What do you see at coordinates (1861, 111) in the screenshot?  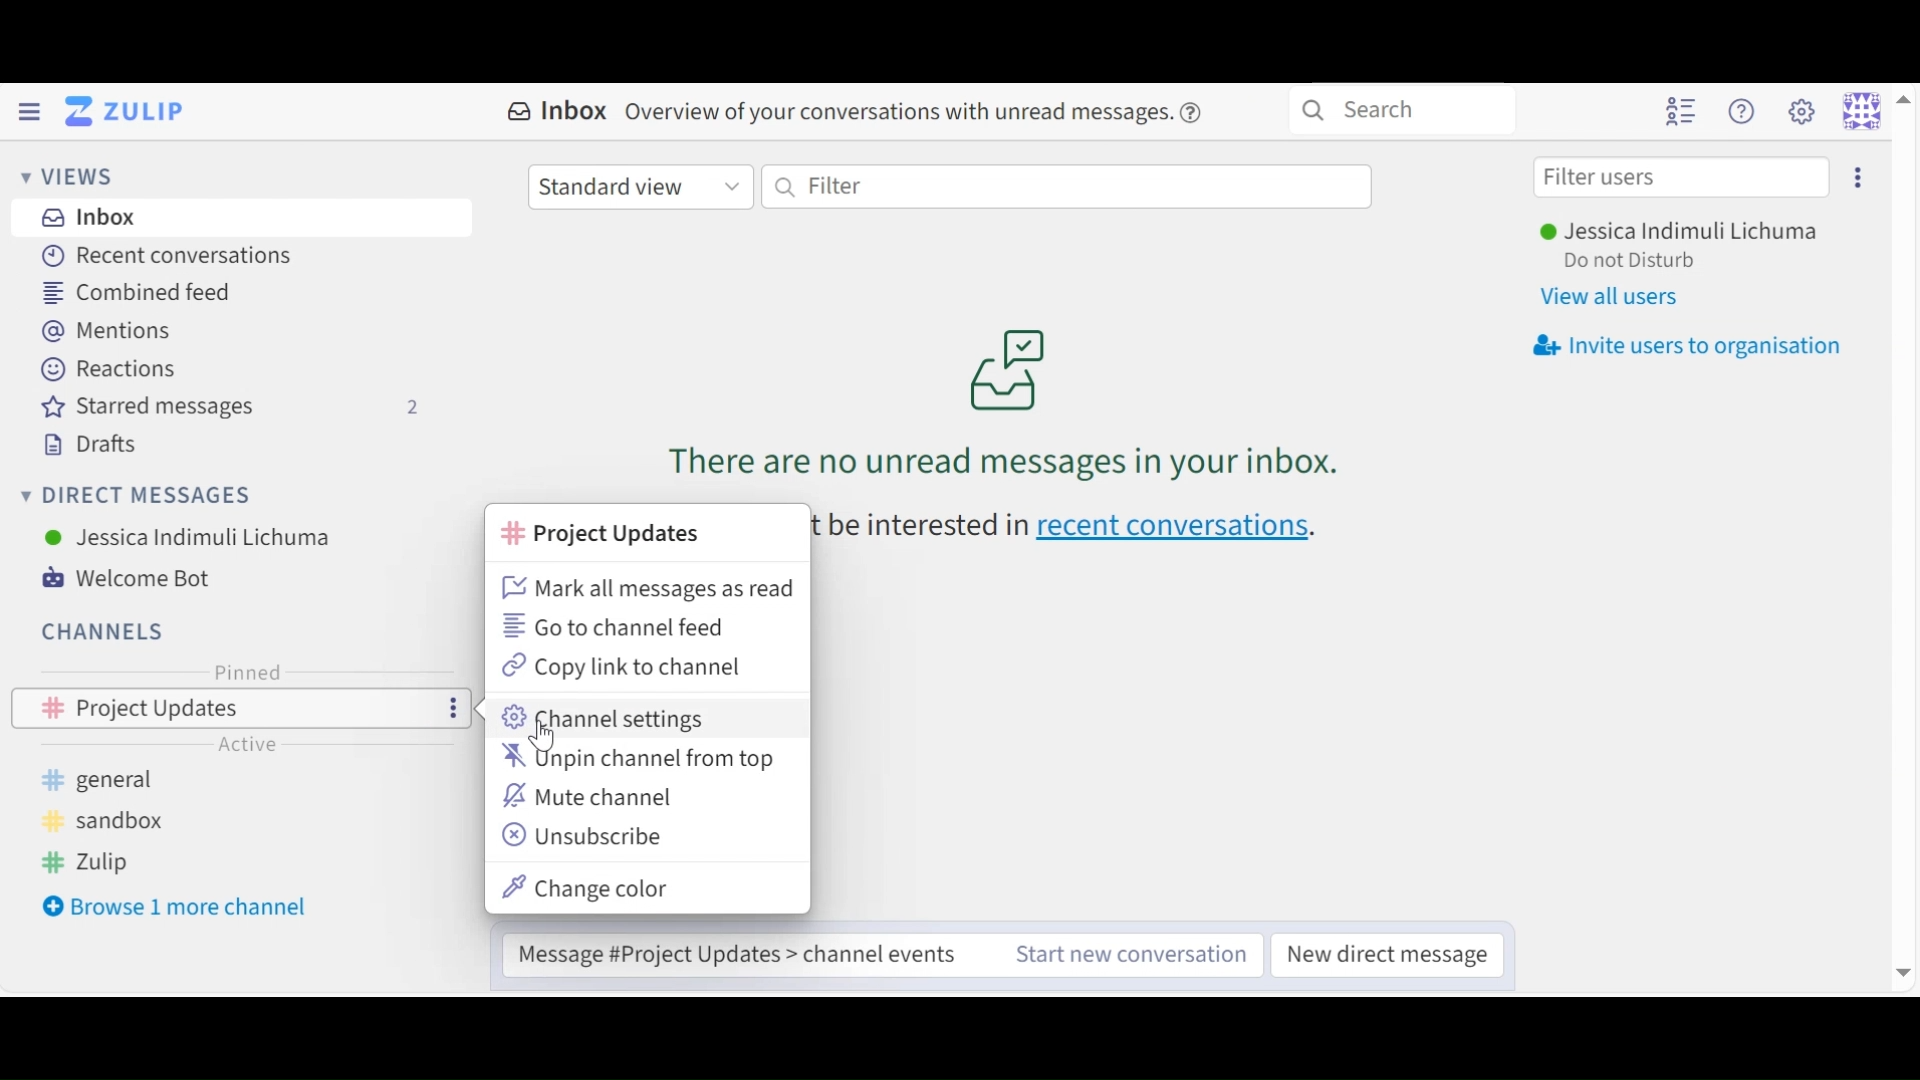 I see `Personal menu` at bounding box center [1861, 111].